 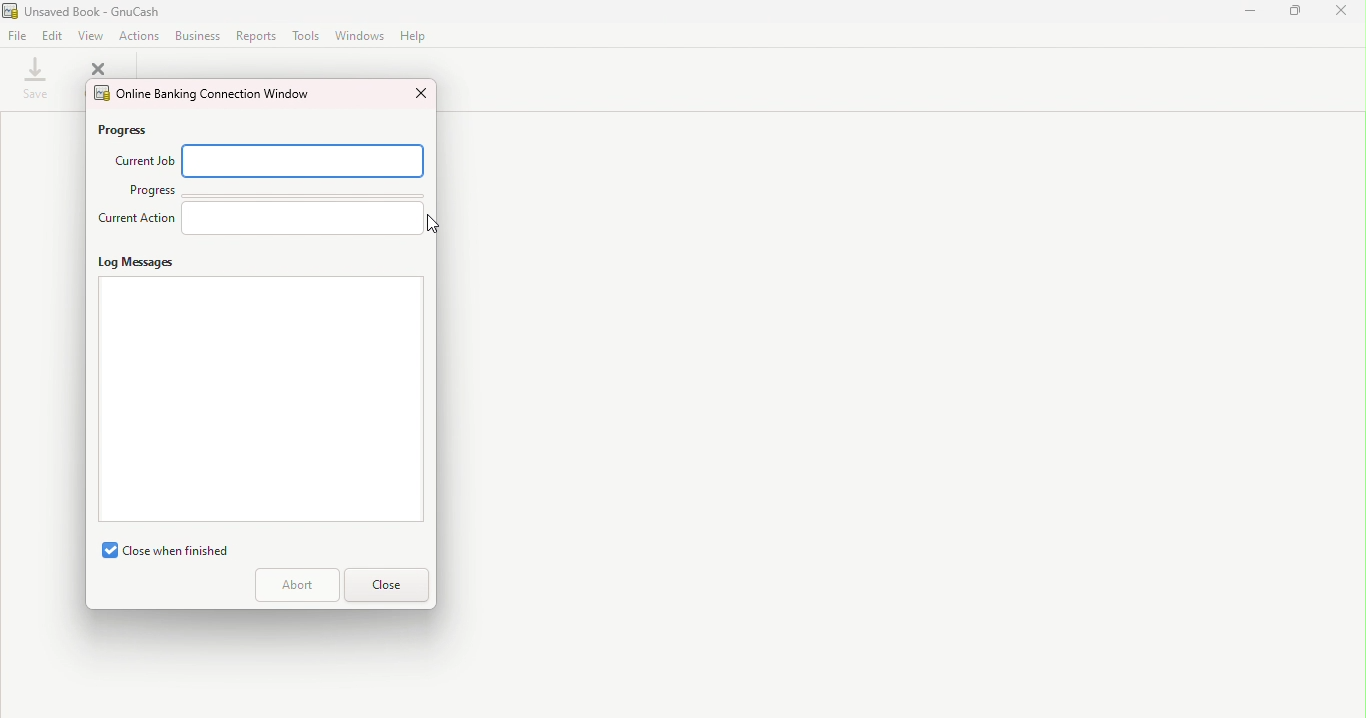 I want to click on Current action, so click(x=136, y=223).